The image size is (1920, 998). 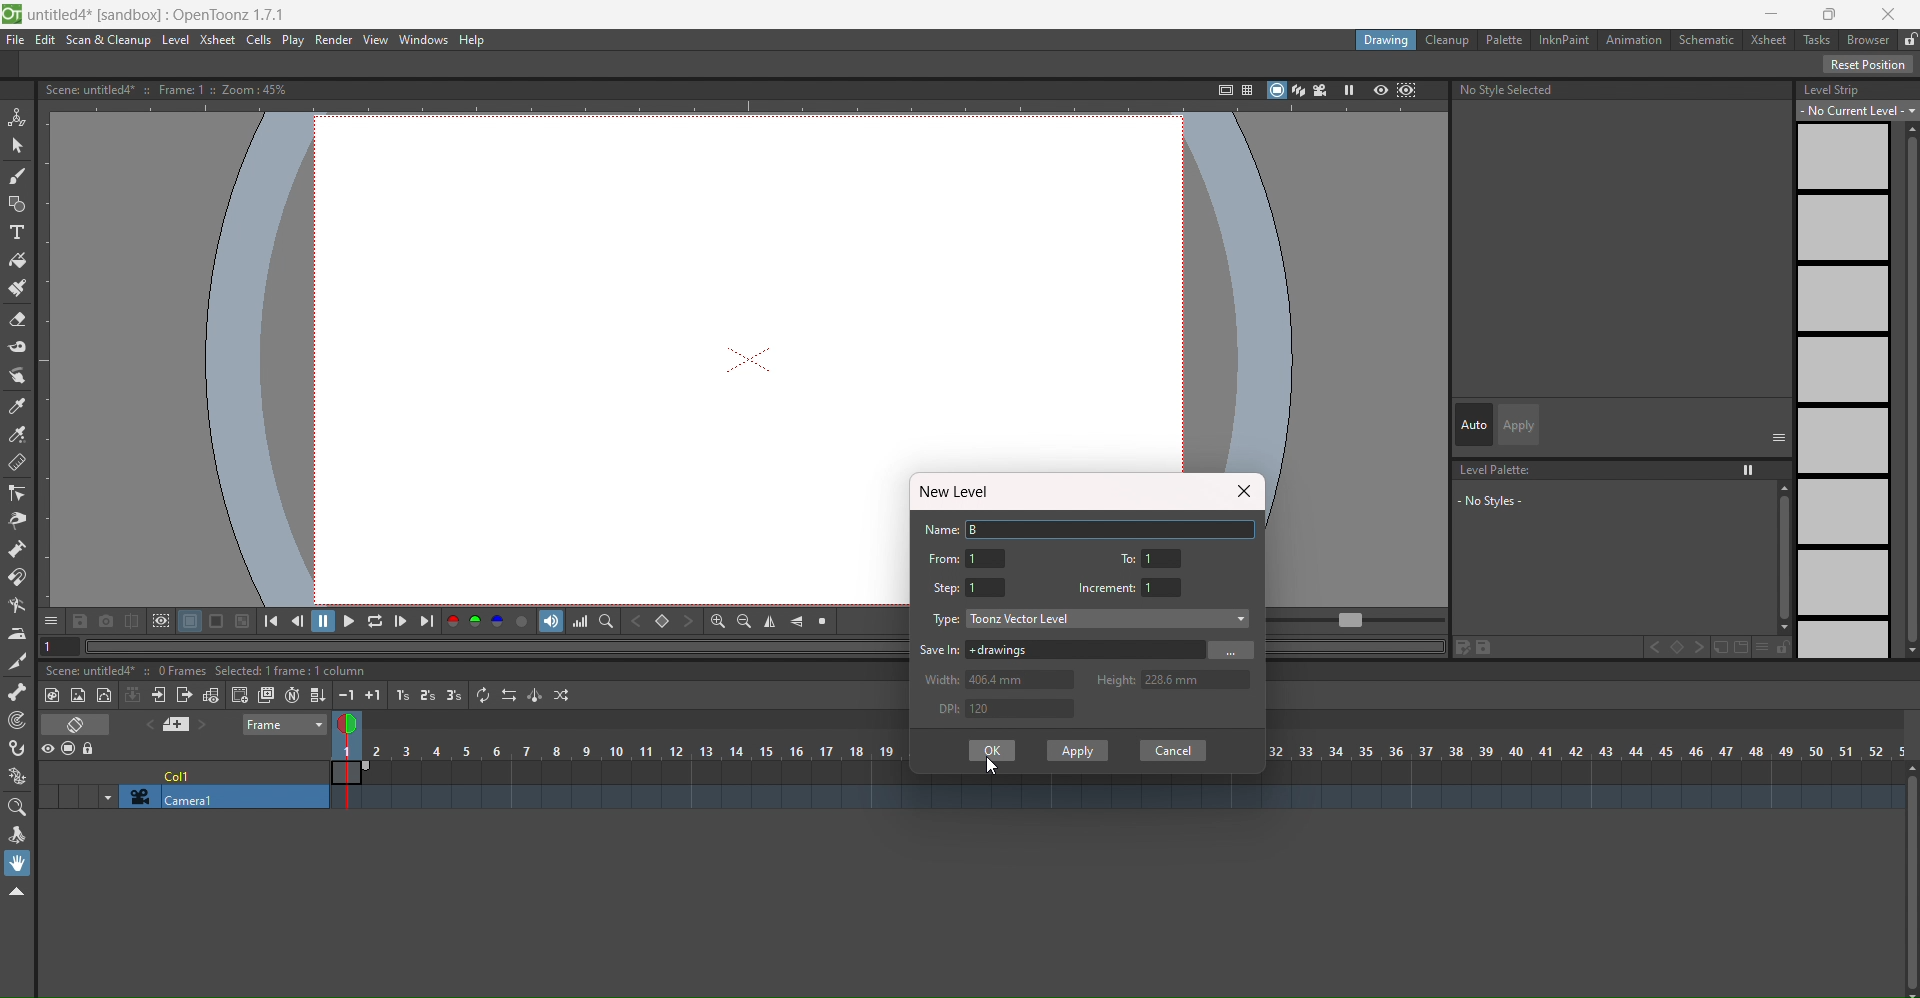 What do you see at coordinates (348, 620) in the screenshot?
I see `play` at bounding box center [348, 620].